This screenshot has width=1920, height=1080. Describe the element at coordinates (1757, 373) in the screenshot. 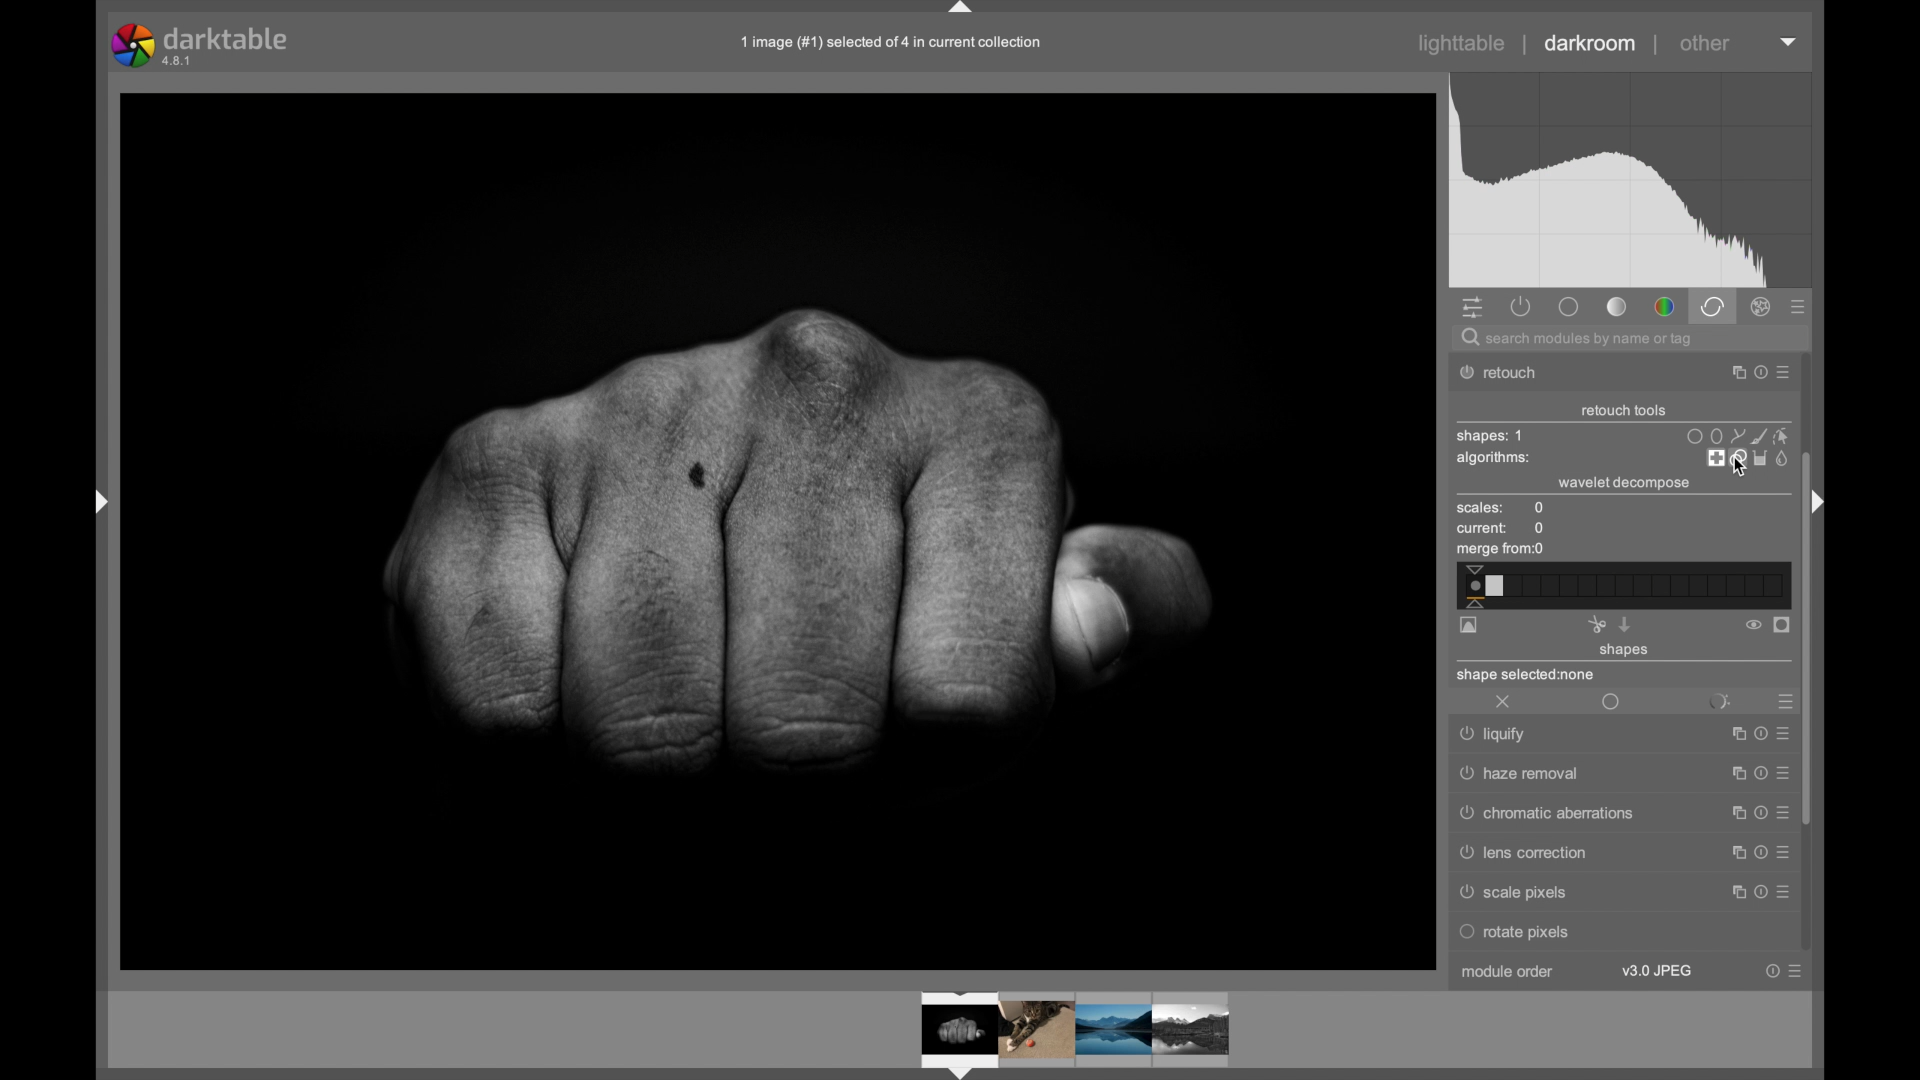

I see `help` at that location.